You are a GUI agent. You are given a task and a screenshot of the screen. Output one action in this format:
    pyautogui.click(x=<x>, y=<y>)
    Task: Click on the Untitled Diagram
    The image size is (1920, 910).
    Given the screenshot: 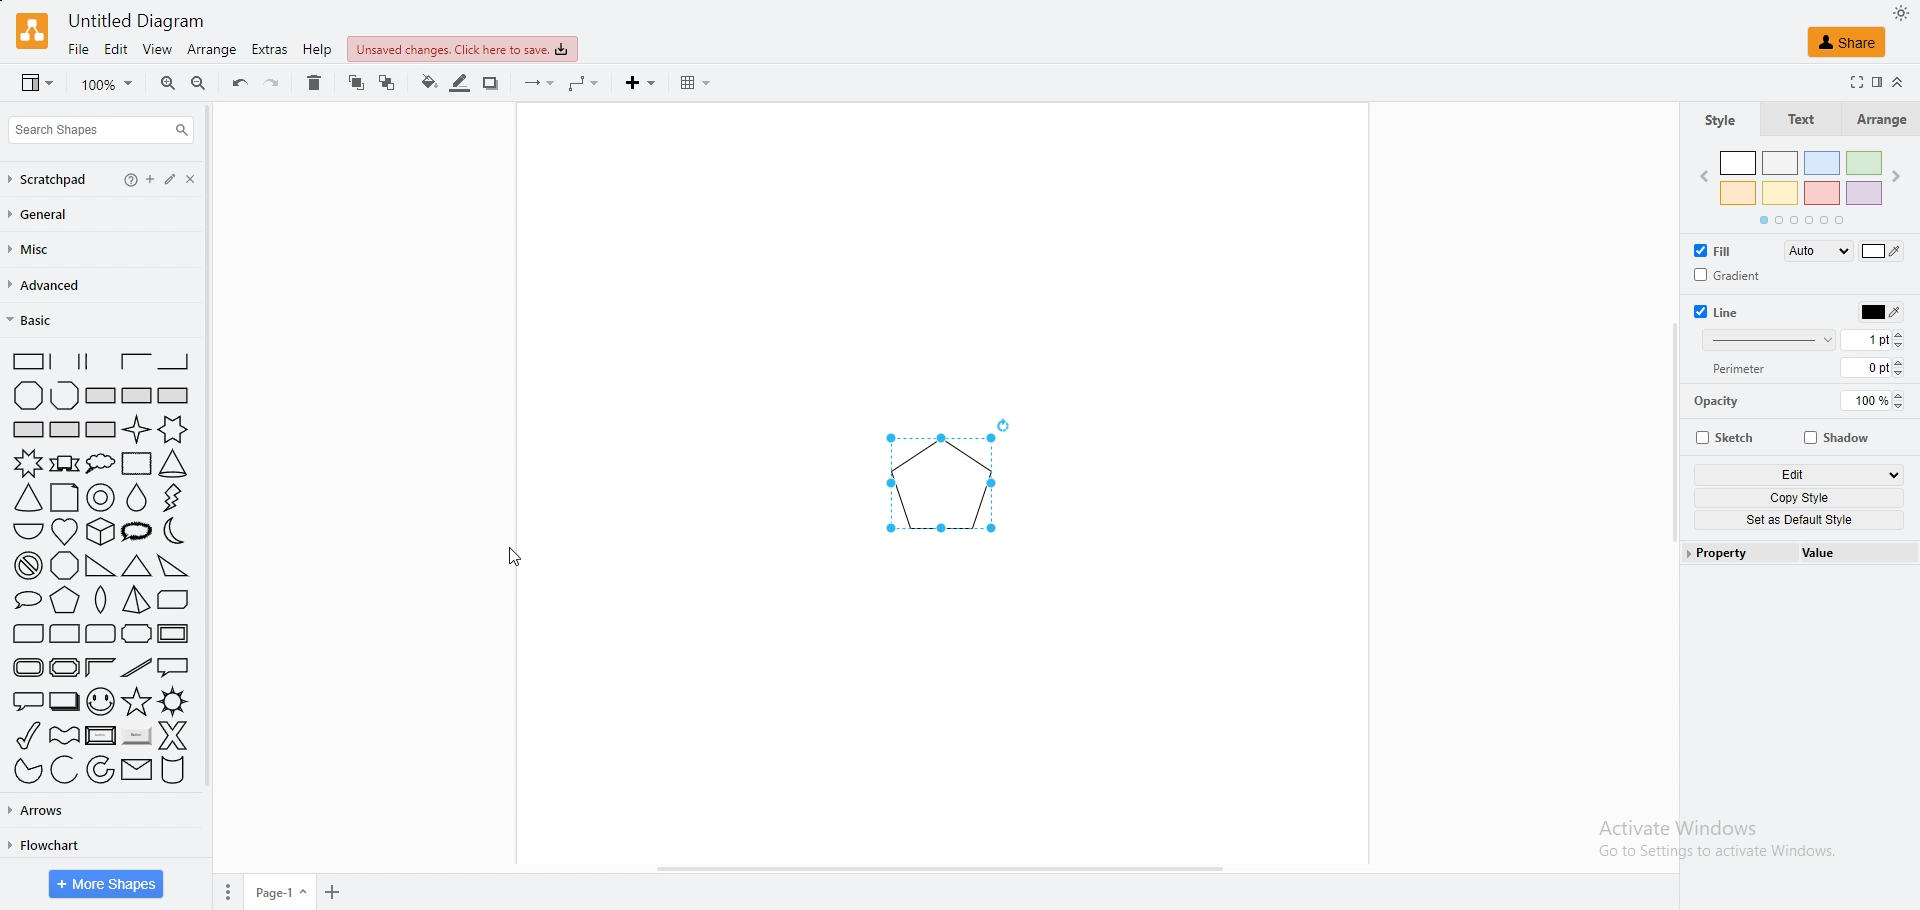 What is the action you would take?
    pyautogui.click(x=138, y=21)
    